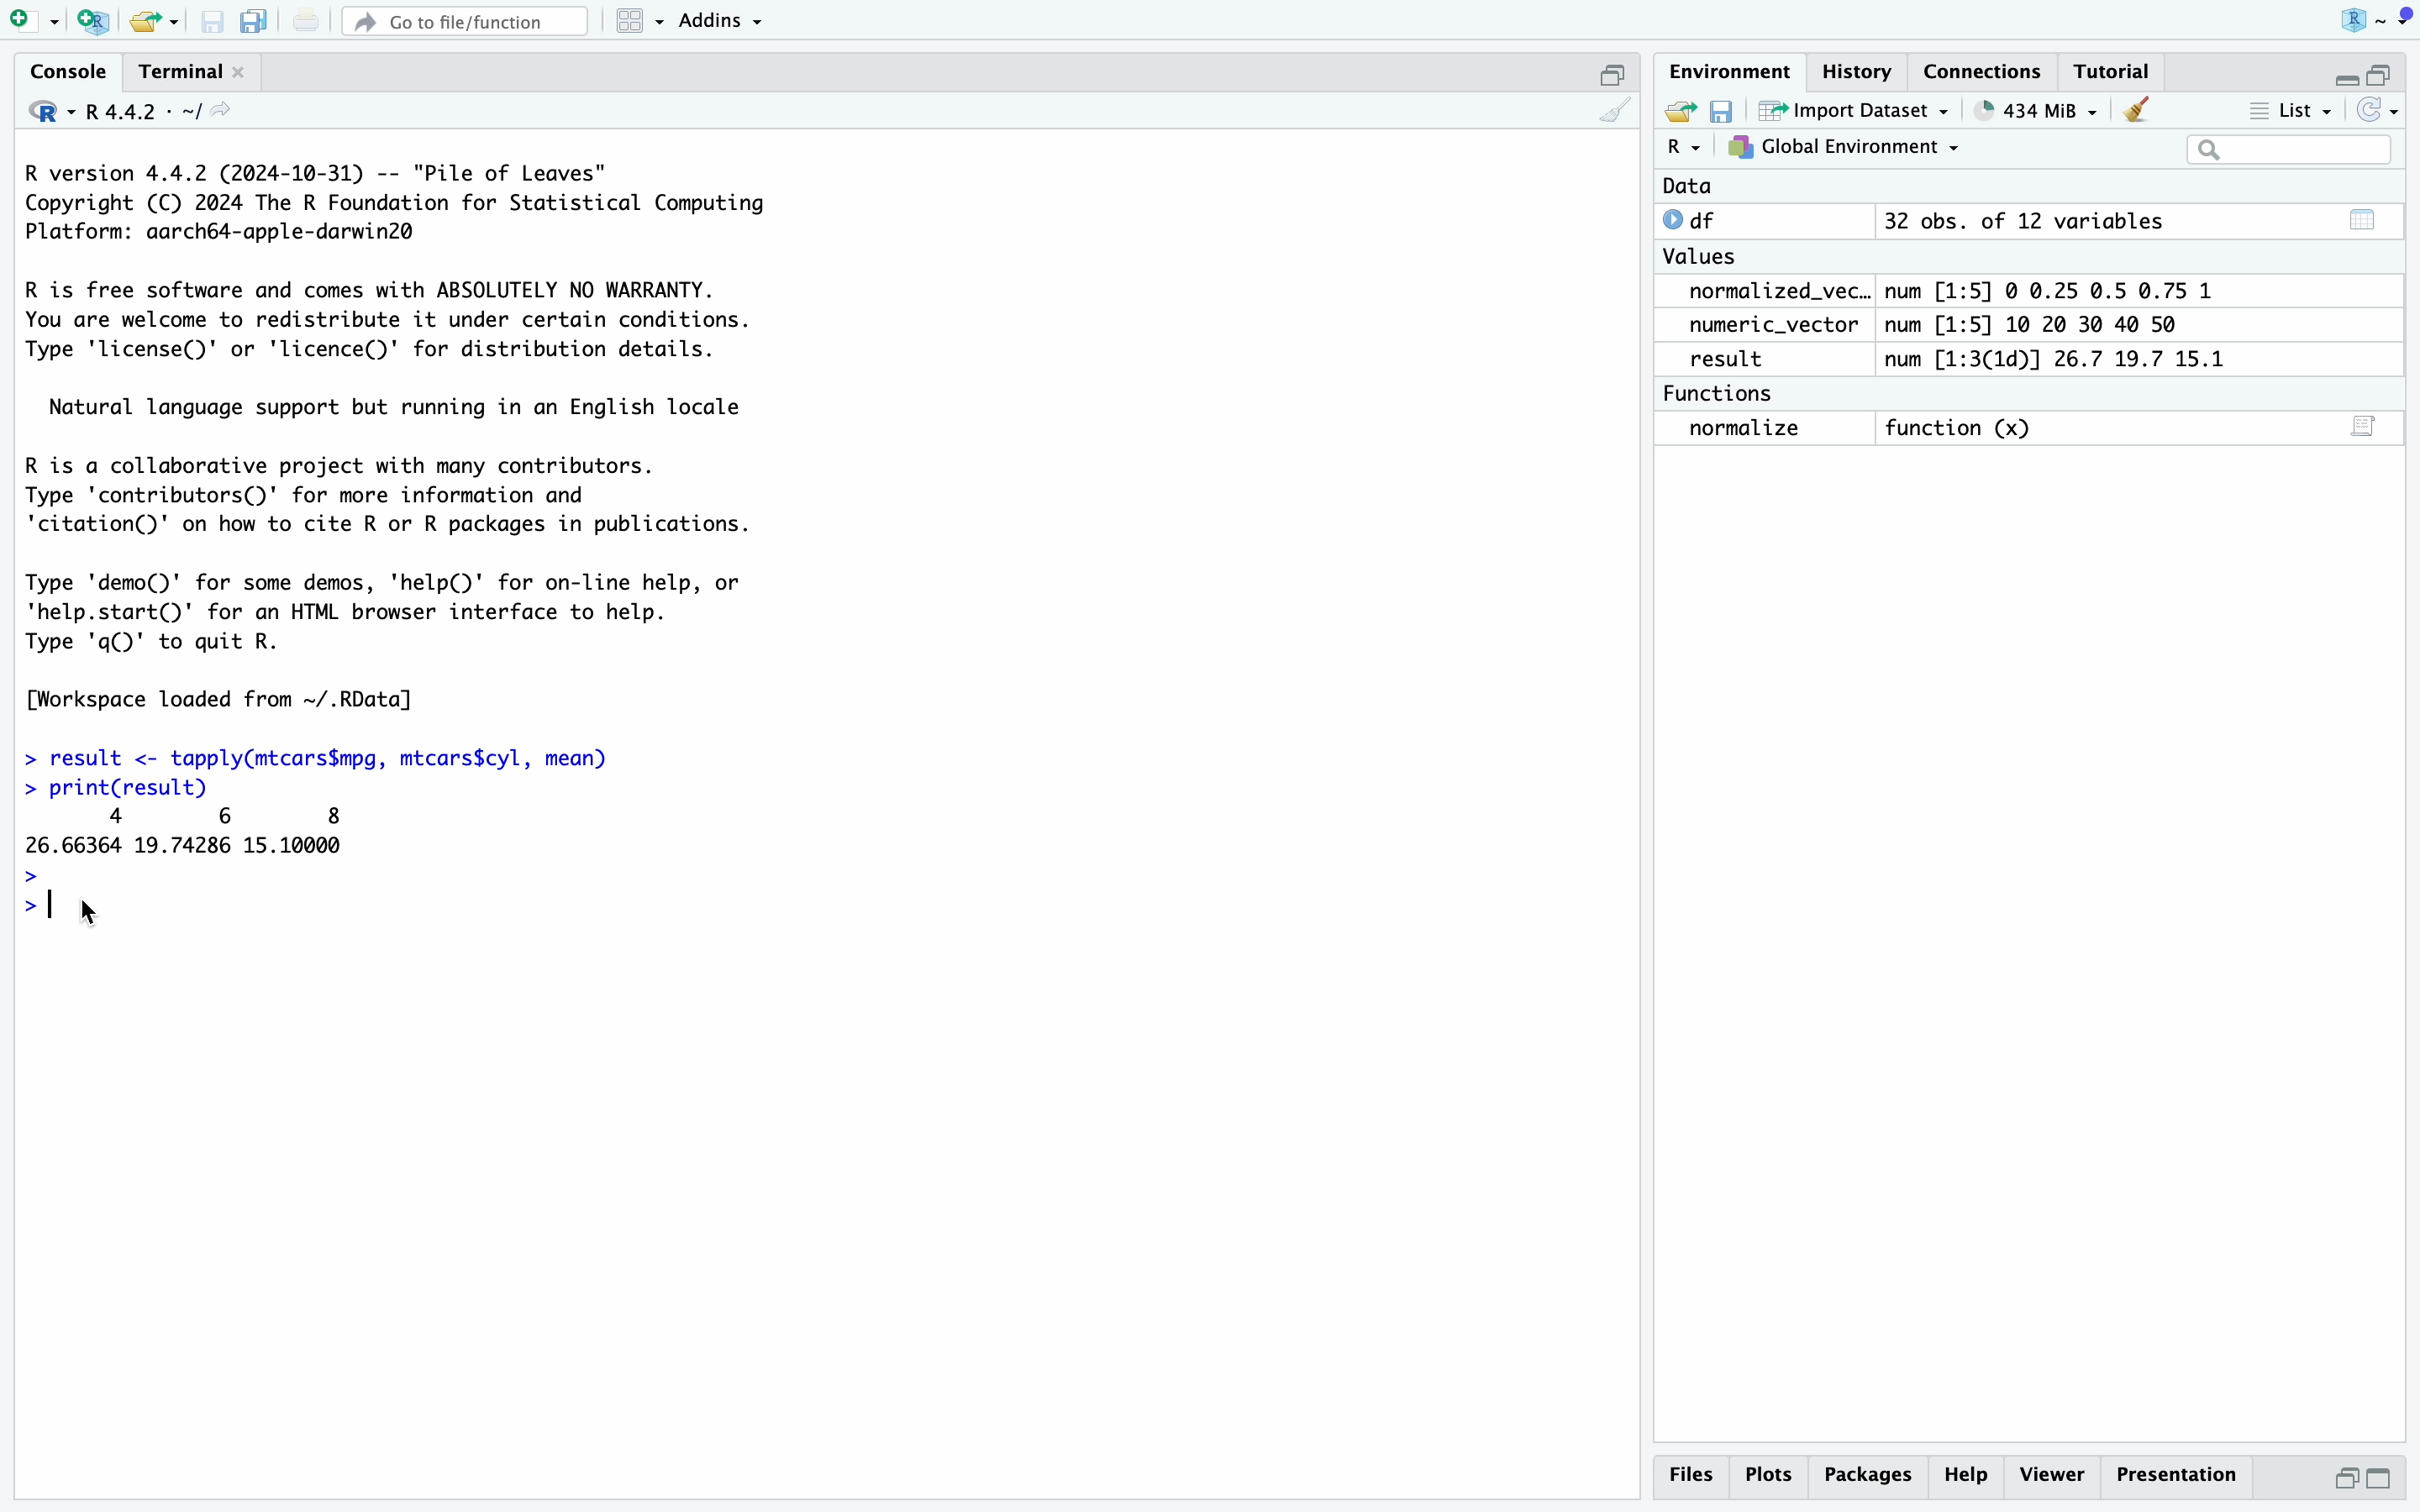  What do you see at coordinates (254, 21) in the screenshot?
I see `Save all open files` at bounding box center [254, 21].